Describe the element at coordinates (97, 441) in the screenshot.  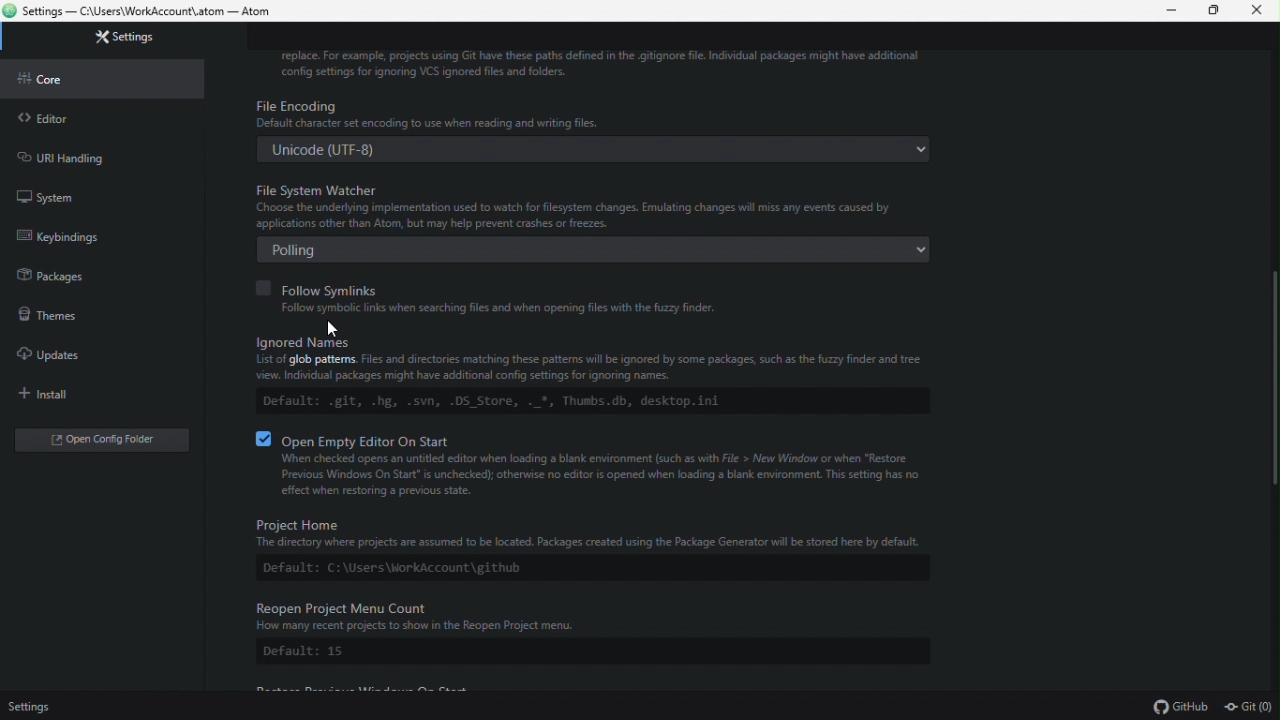
I see `open config editor` at that location.